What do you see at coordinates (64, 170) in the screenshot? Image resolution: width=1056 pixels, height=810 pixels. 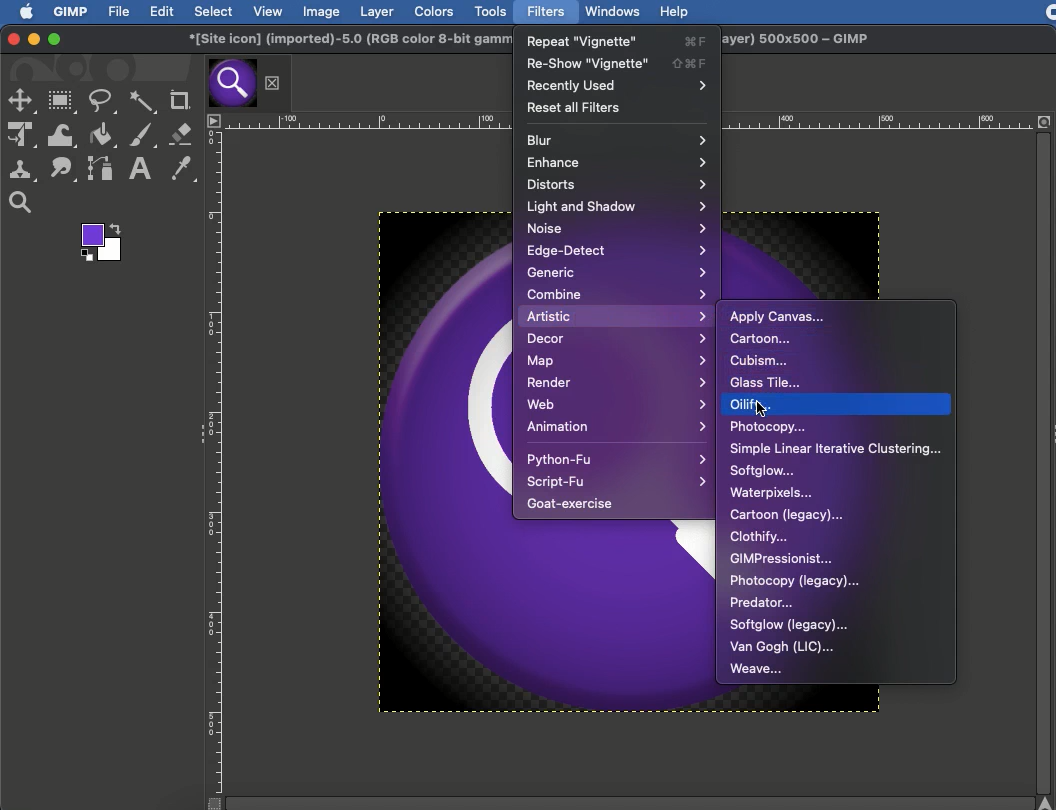 I see `Smudge tool` at bounding box center [64, 170].